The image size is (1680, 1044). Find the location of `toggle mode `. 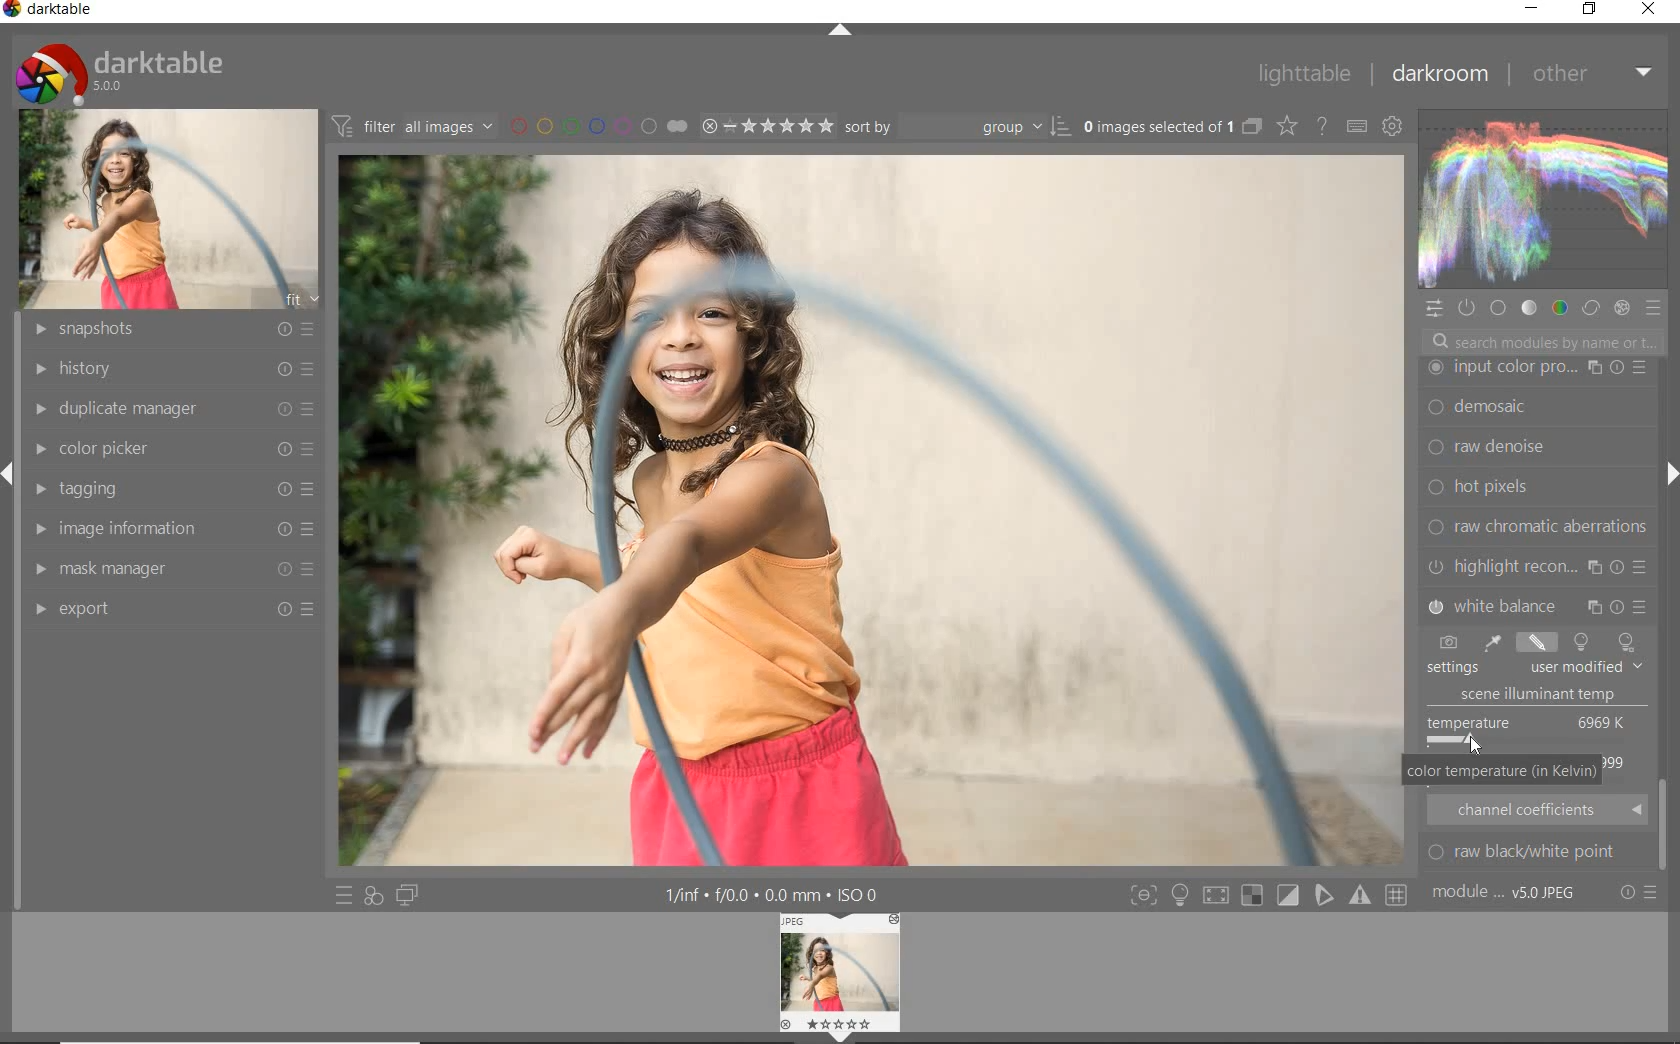

toggle mode  is located at coordinates (1255, 897).